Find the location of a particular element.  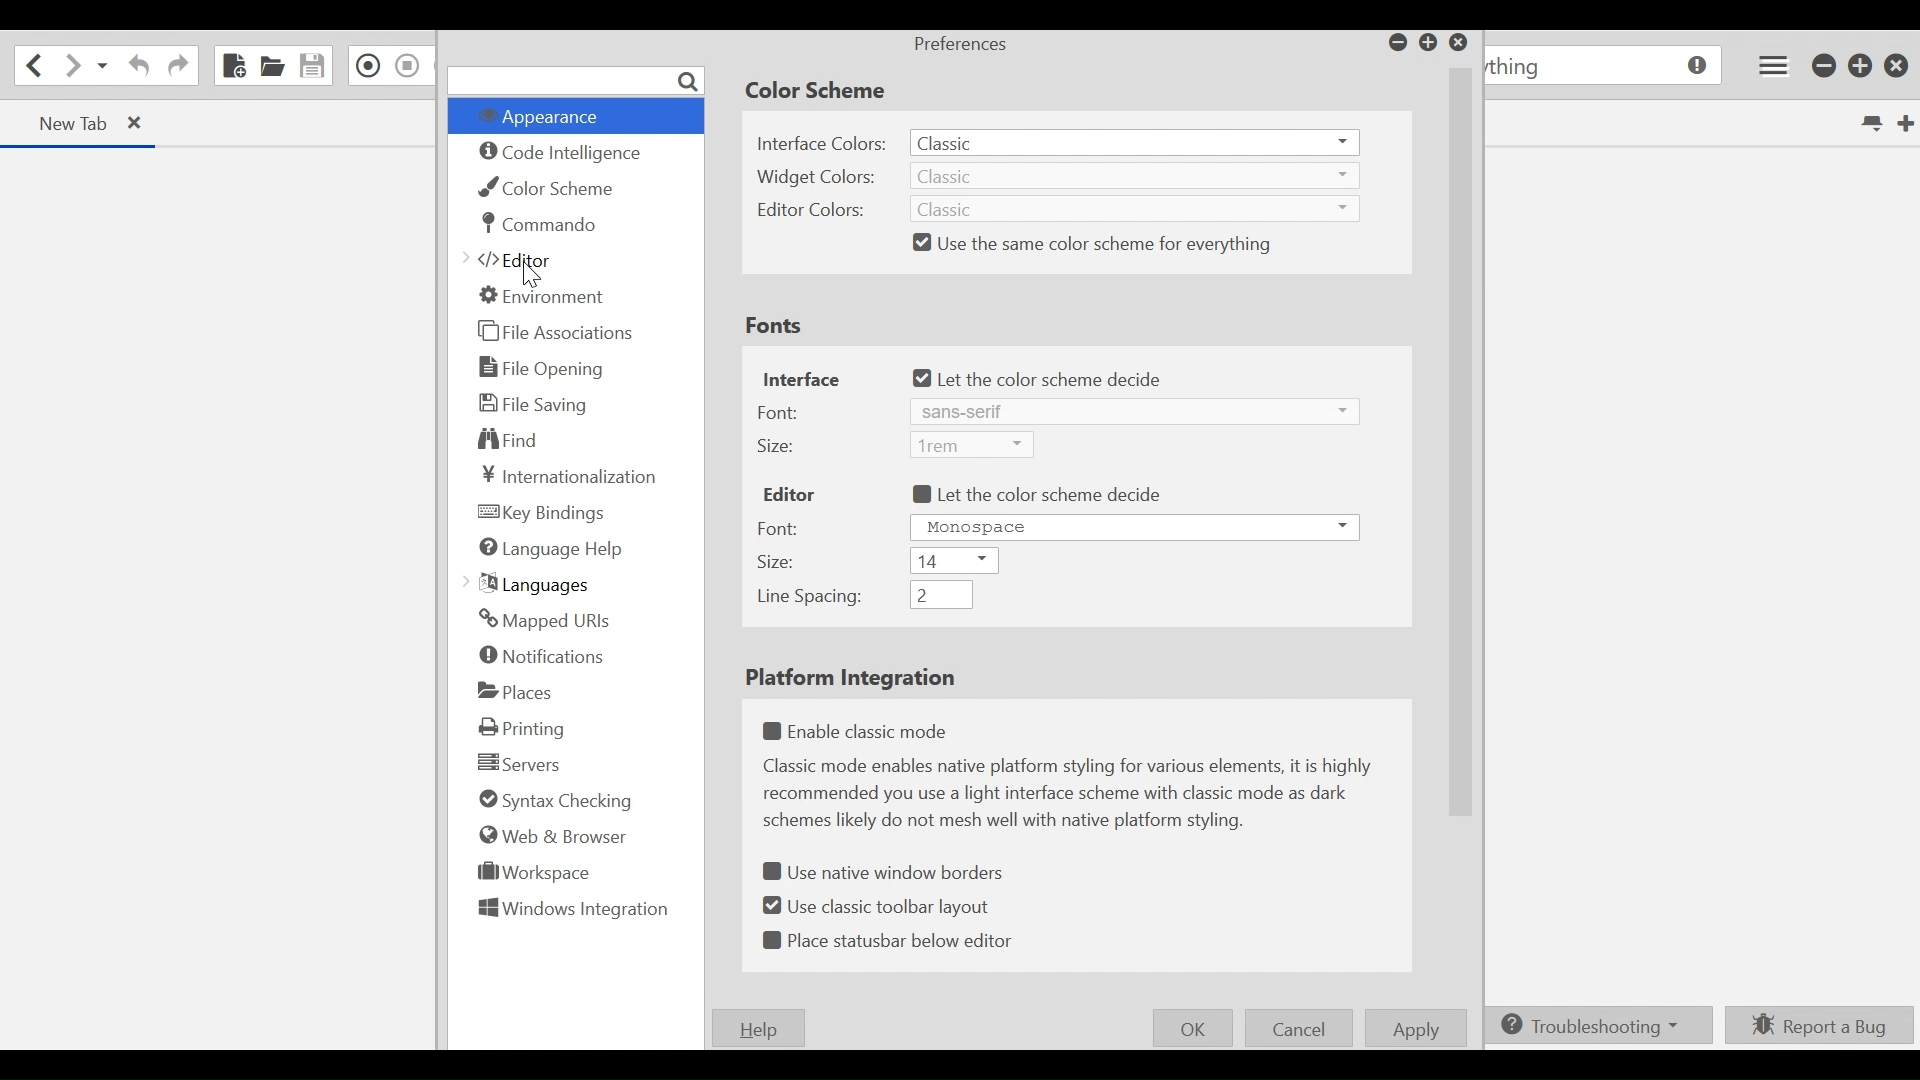

Servers is located at coordinates (520, 762).